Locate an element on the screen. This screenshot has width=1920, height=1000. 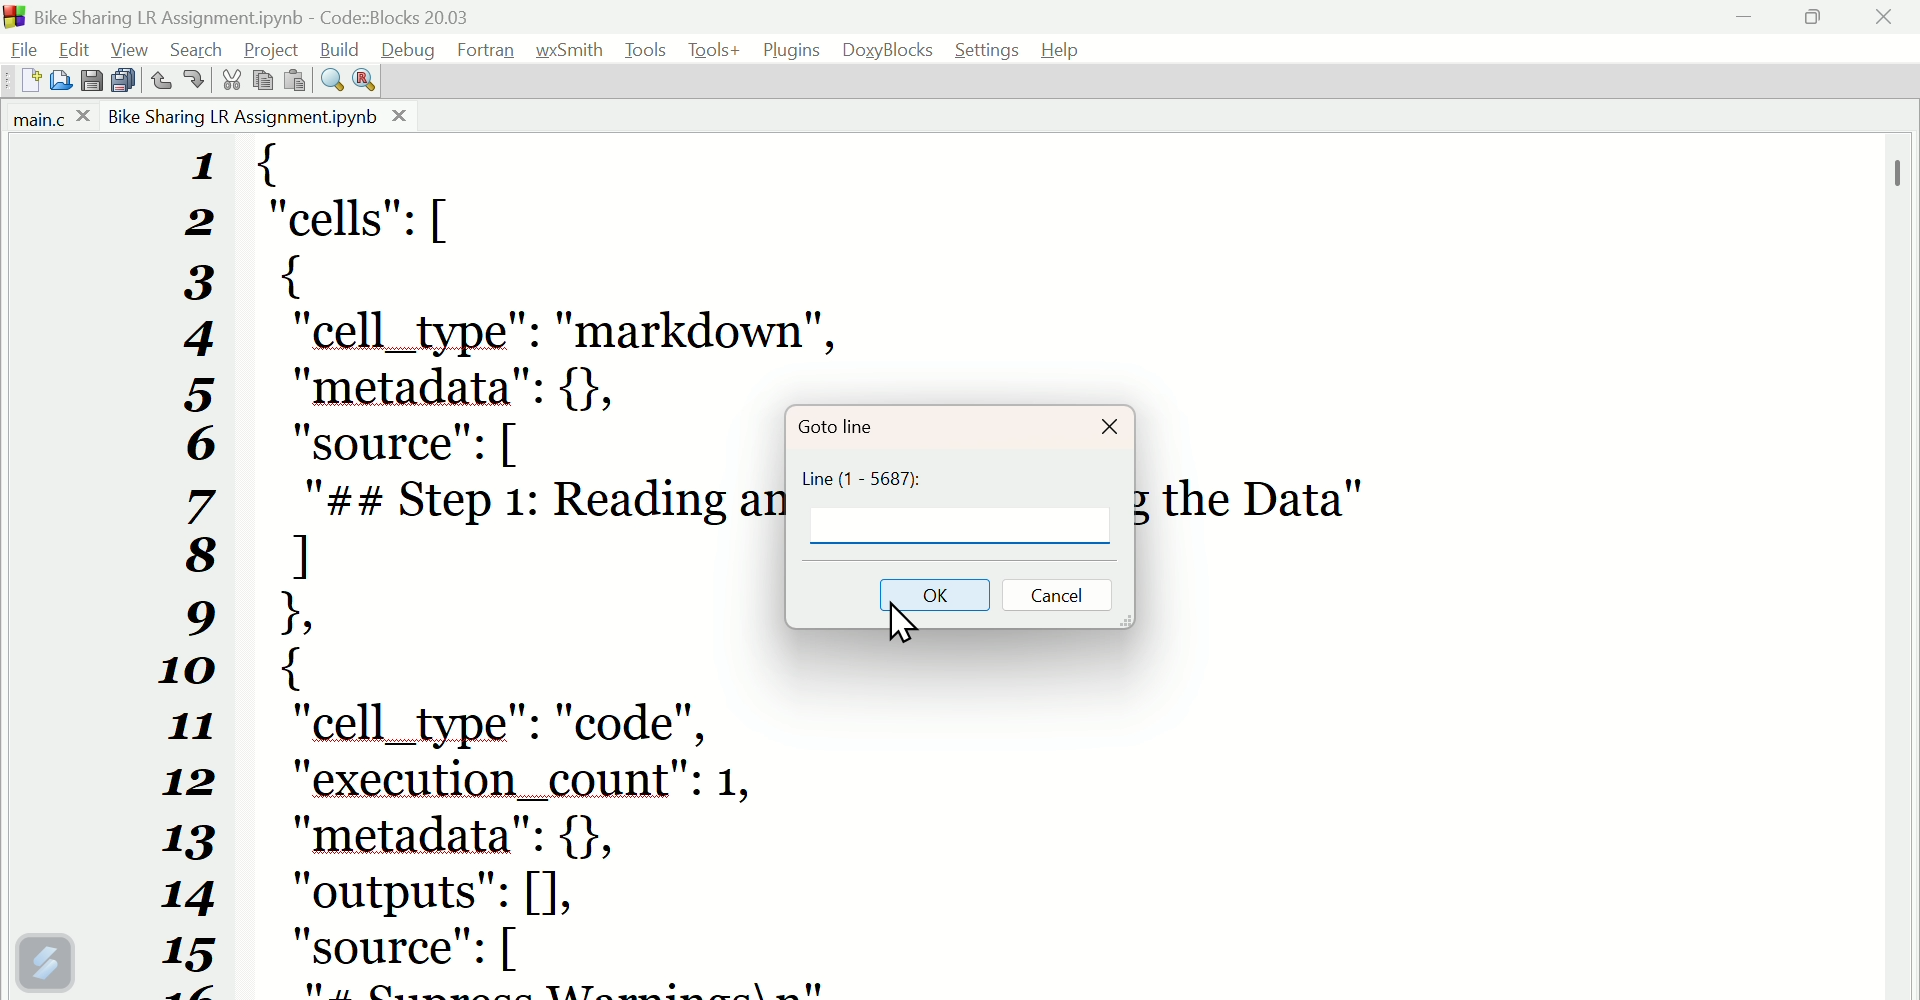
Copy is located at coordinates (263, 81).